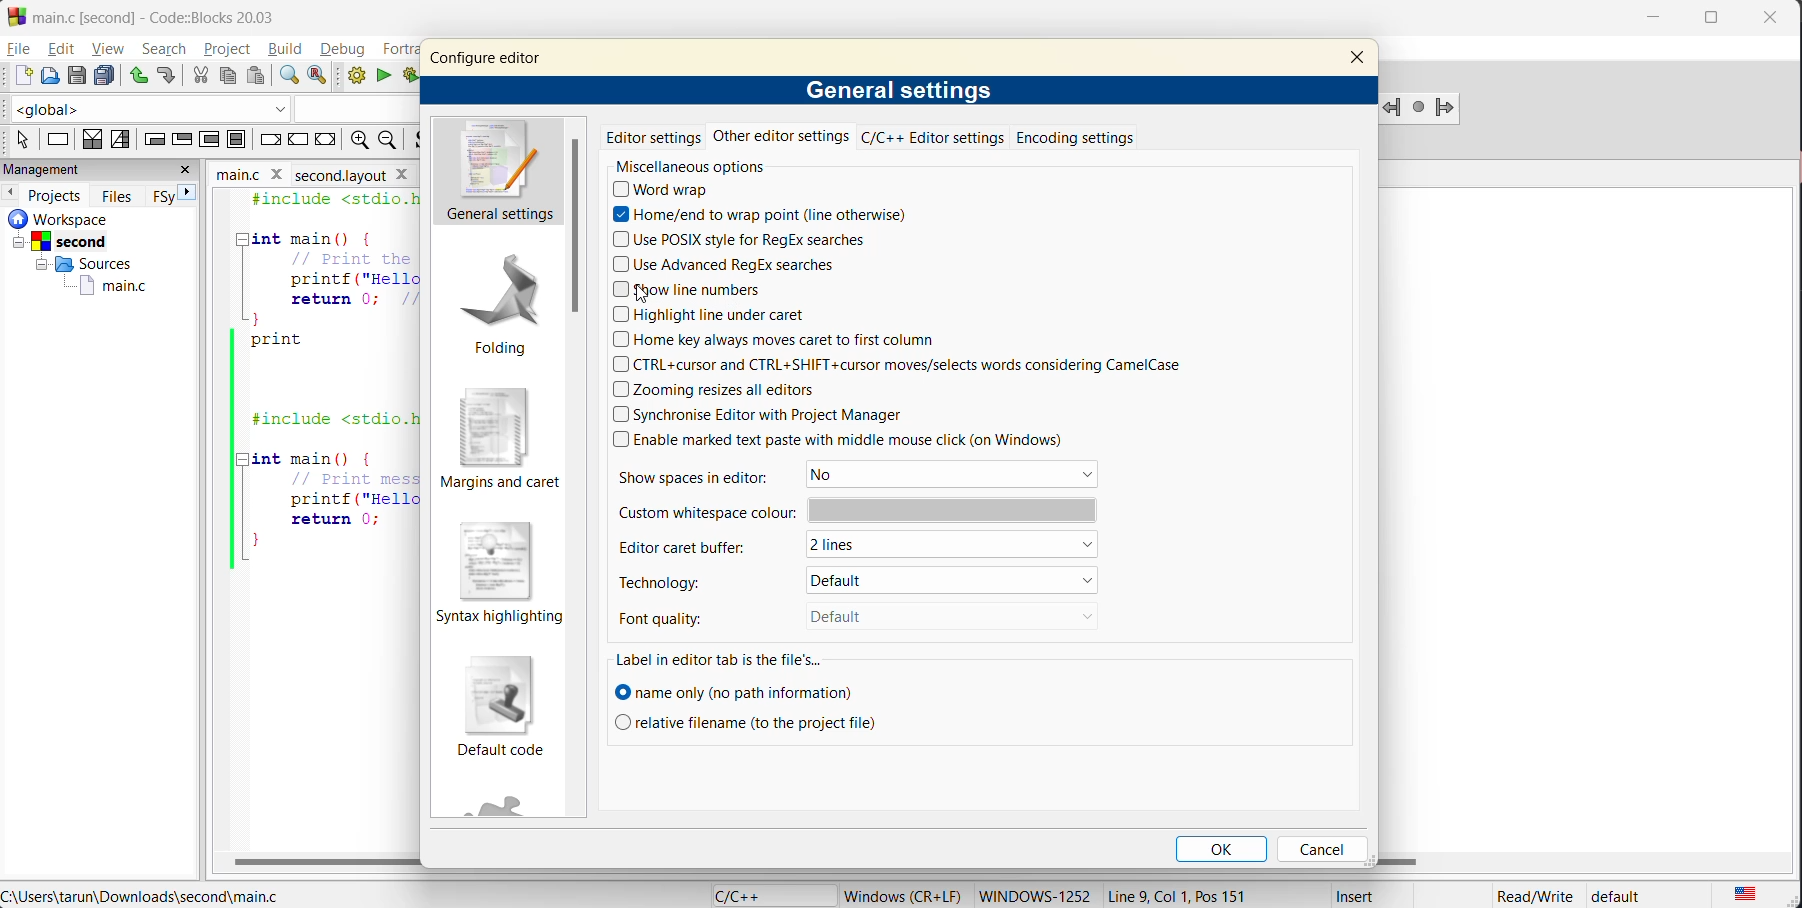 The height and width of the screenshot is (908, 1802). Describe the element at coordinates (1718, 21) in the screenshot. I see `maximize` at that location.